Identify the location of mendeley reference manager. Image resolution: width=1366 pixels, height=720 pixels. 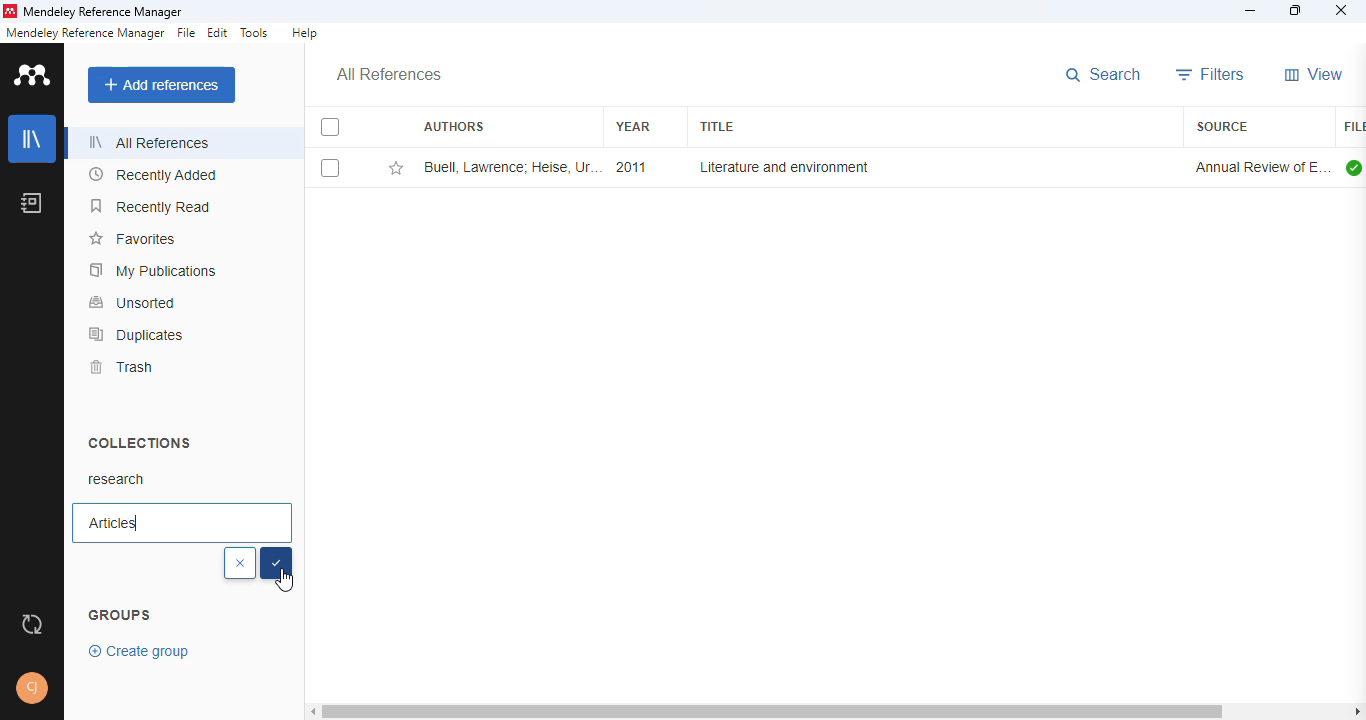
(85, 33).